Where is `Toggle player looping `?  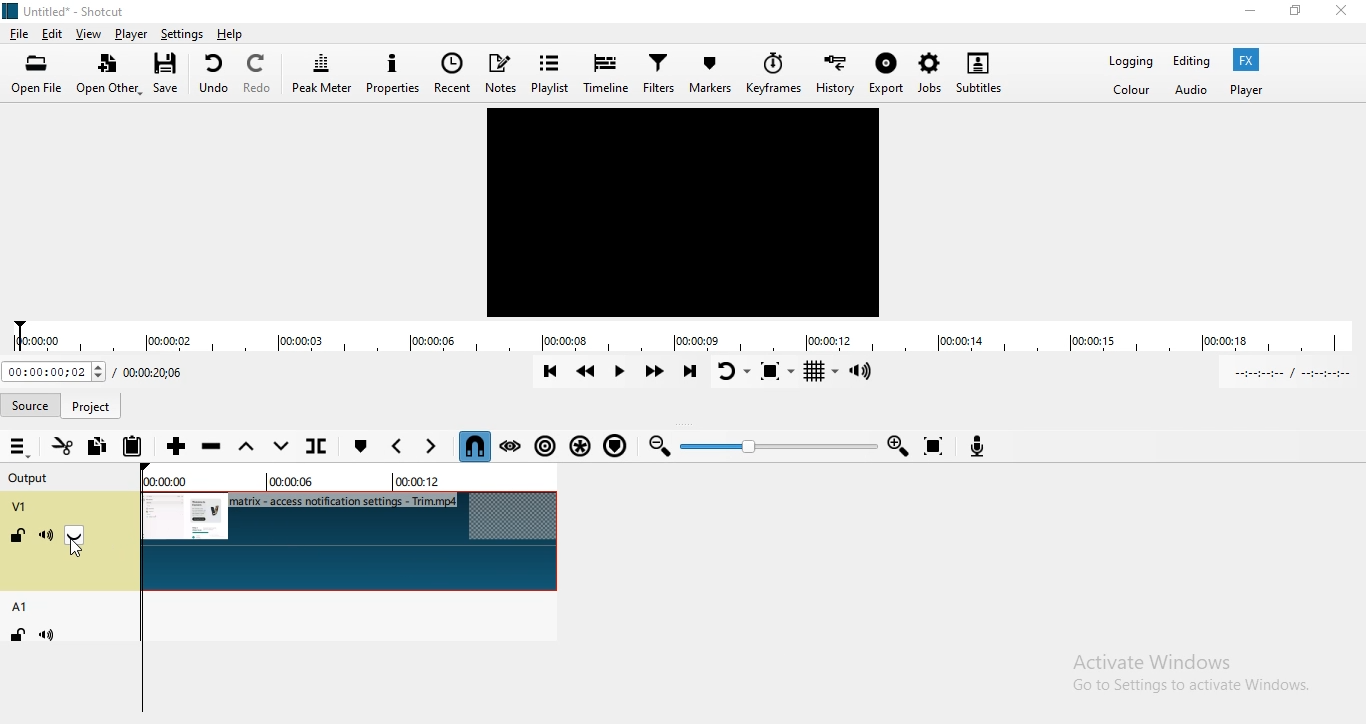
Toggle player looping  is located at coordinates (731, 369).